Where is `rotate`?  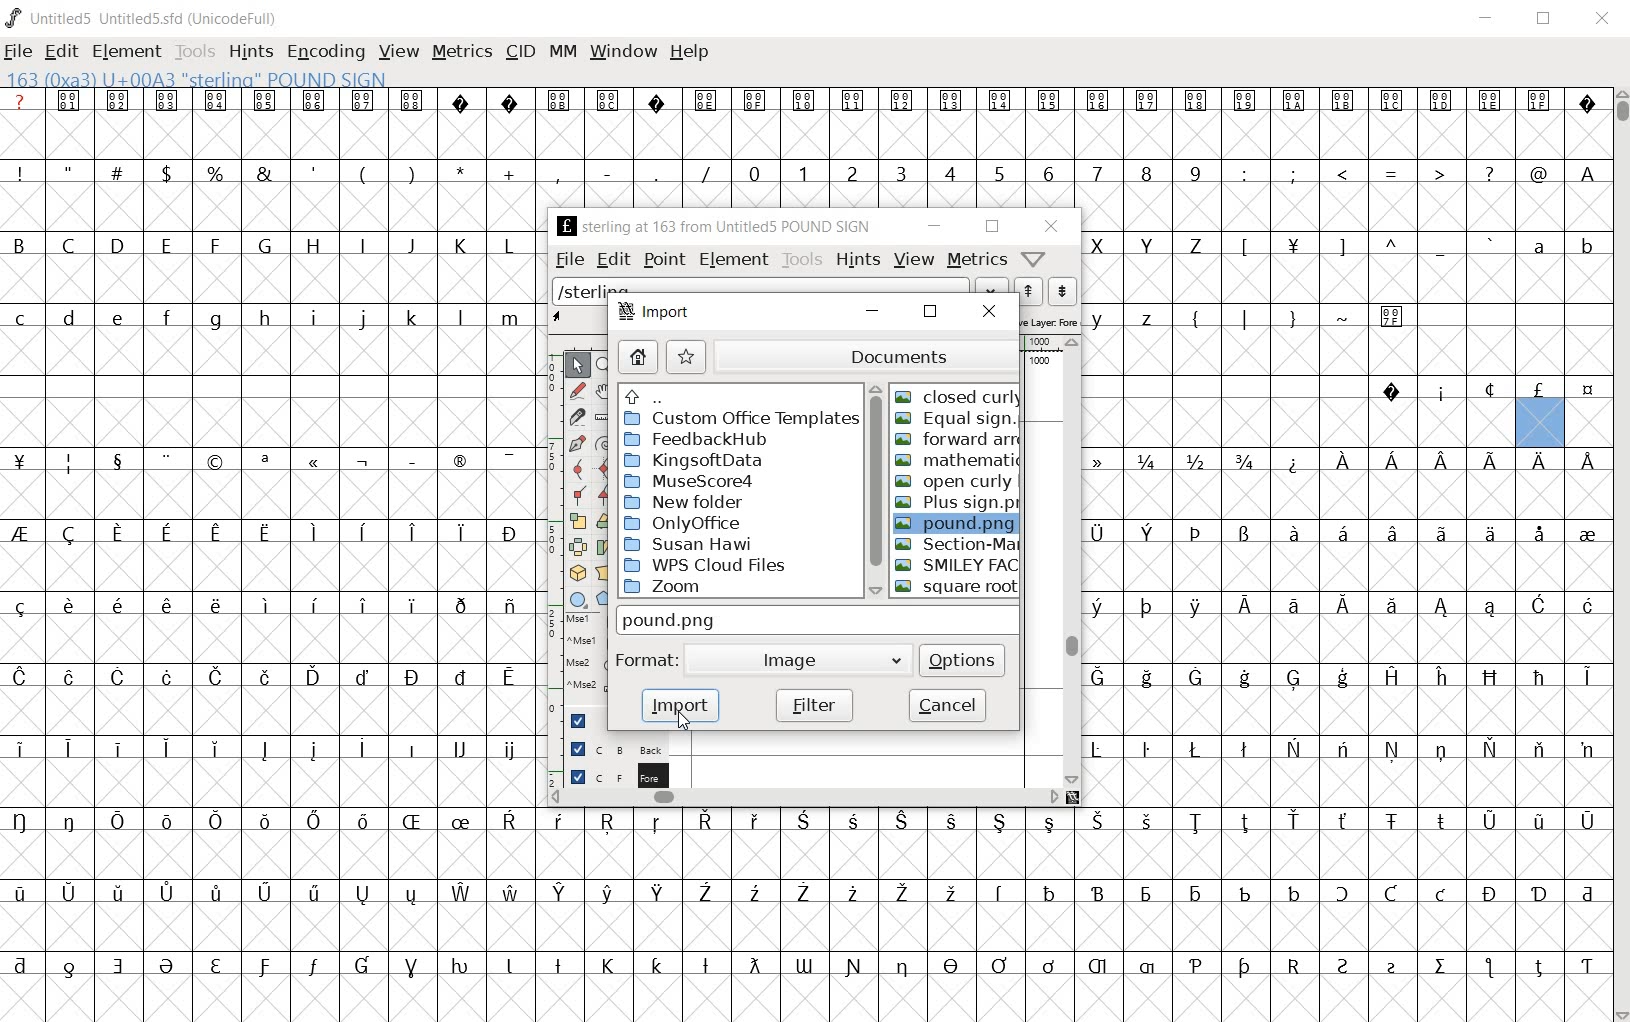 rotate is located at coordinates (604, 521).